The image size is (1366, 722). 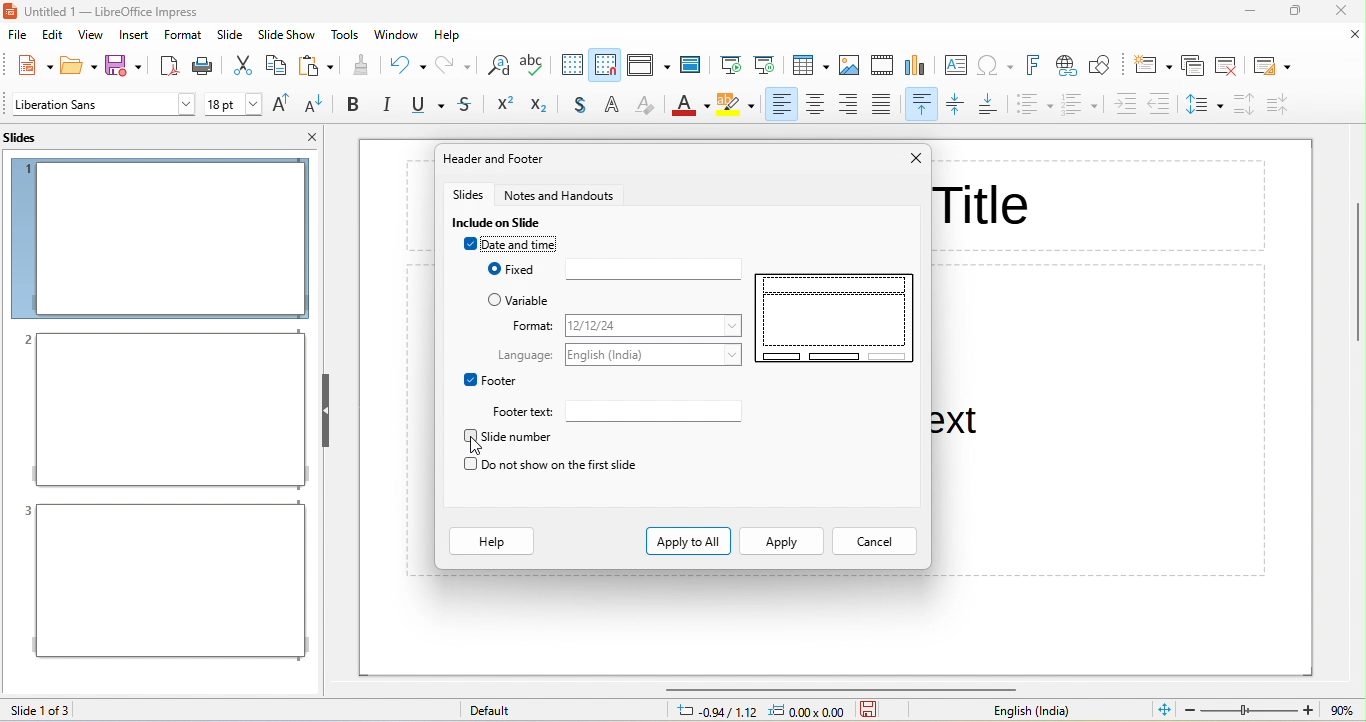 I want to click on display grid, so click(x=570, y=65).